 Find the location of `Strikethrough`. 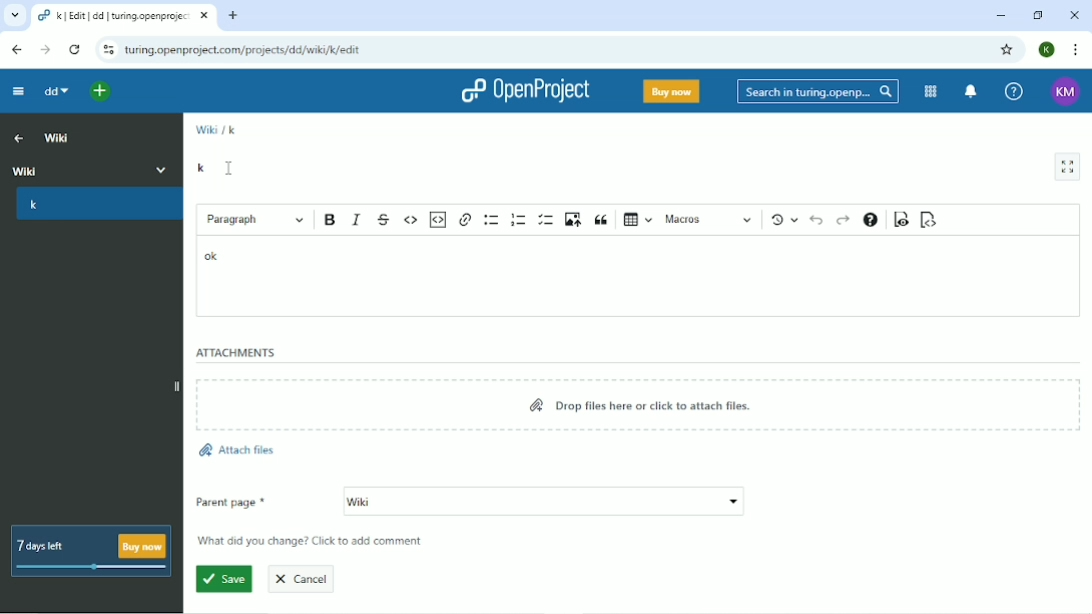

Strikethrough is located at coordinates (384, 219).